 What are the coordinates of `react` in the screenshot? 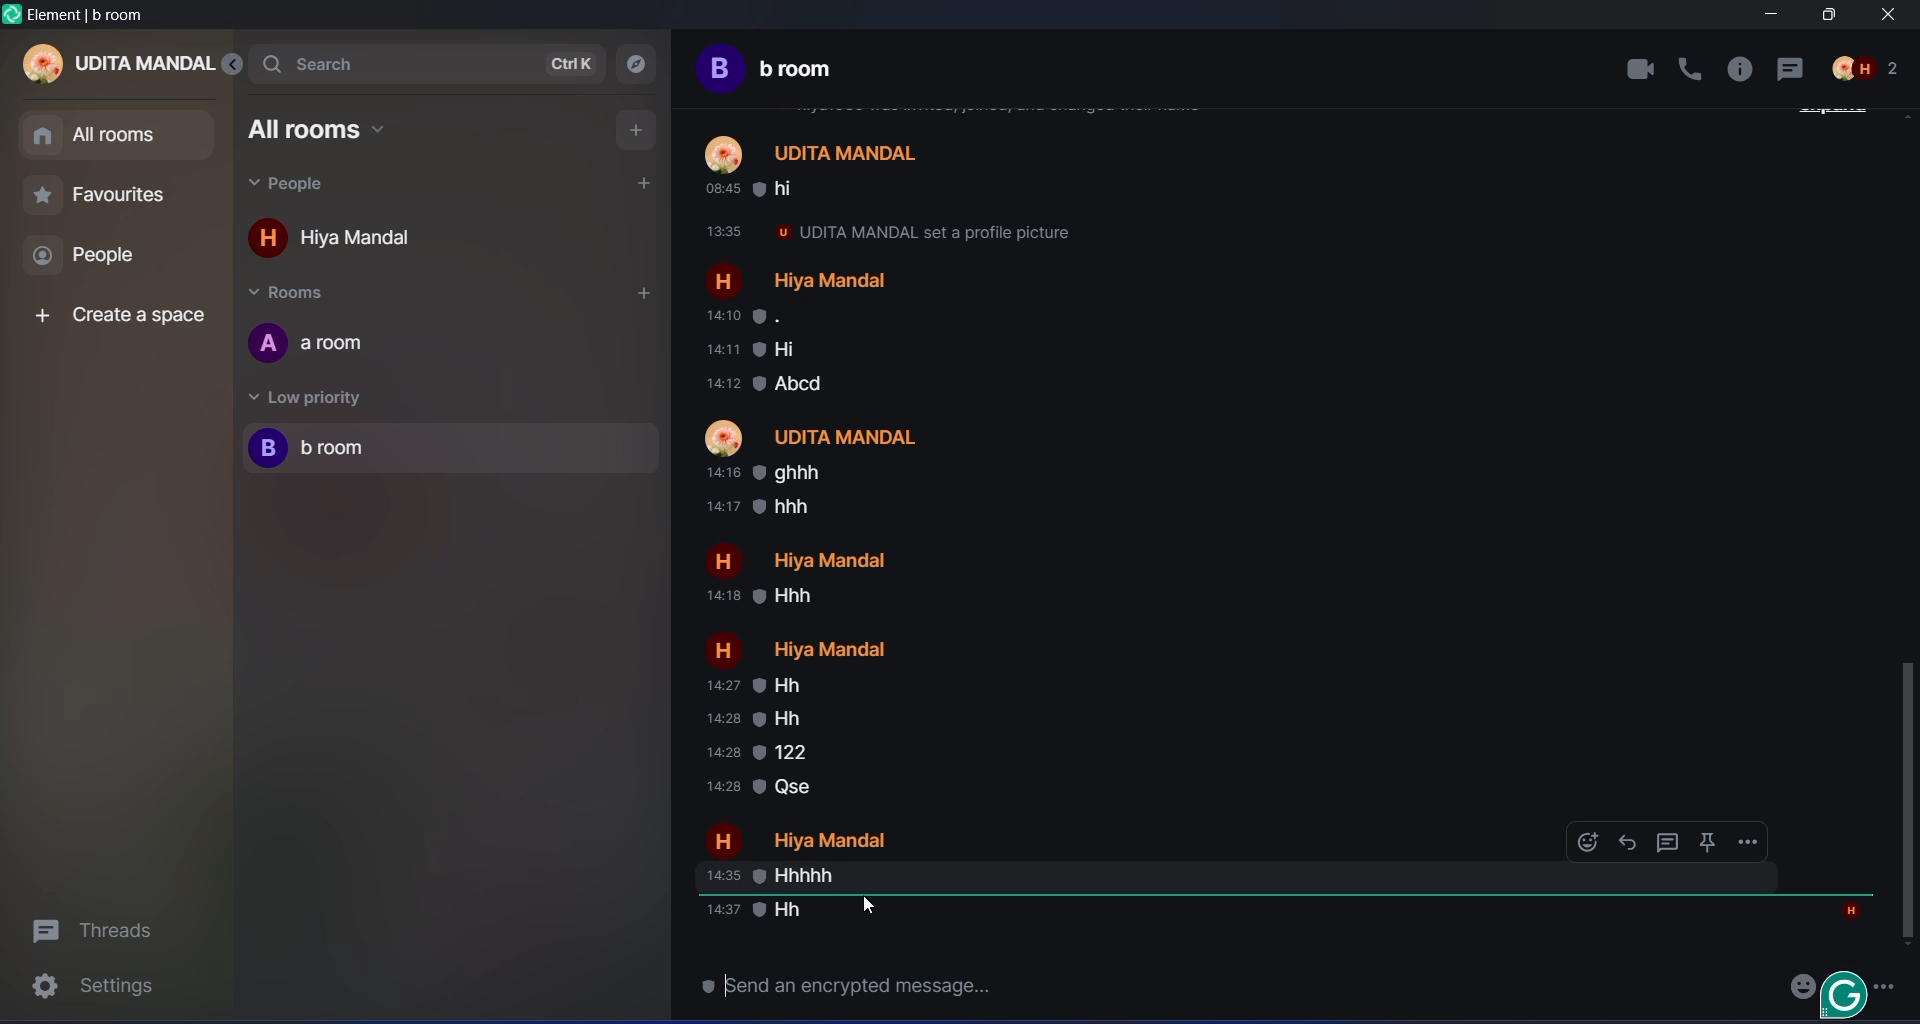 It's located at (1579, 840).